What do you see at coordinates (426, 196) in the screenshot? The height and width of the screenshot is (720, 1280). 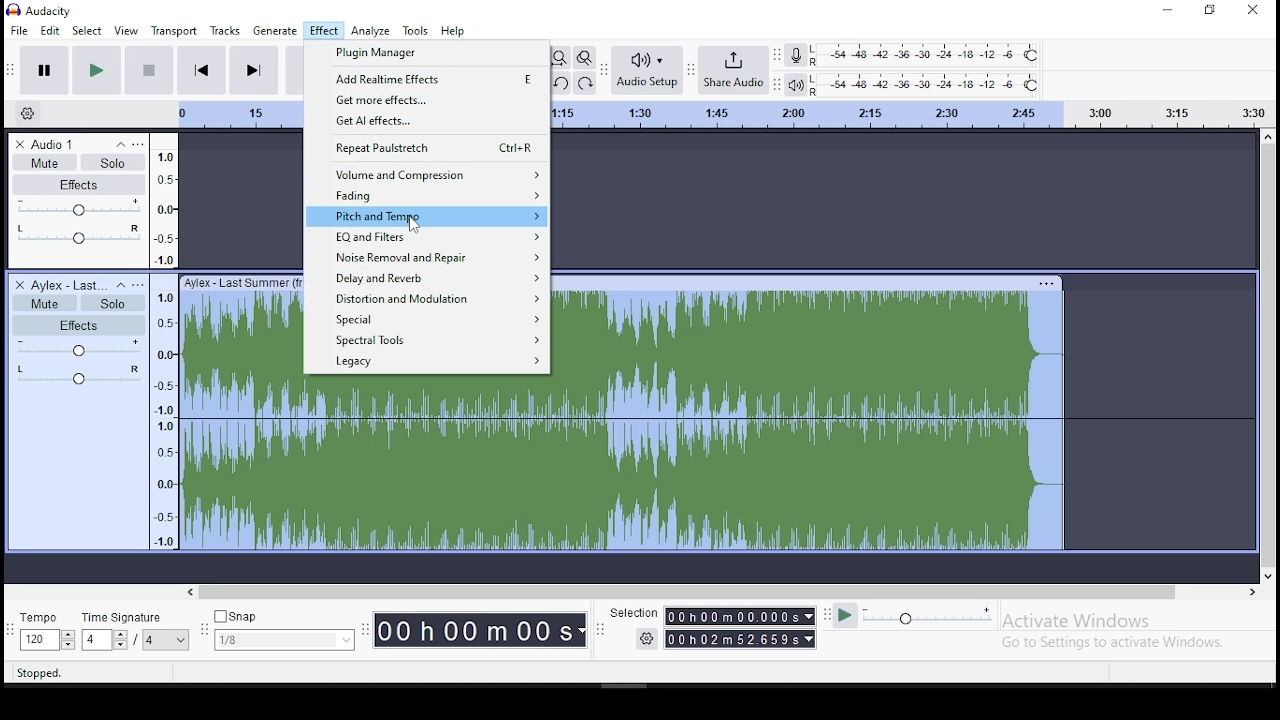 I see `fading` at bounding box center [426, 196].